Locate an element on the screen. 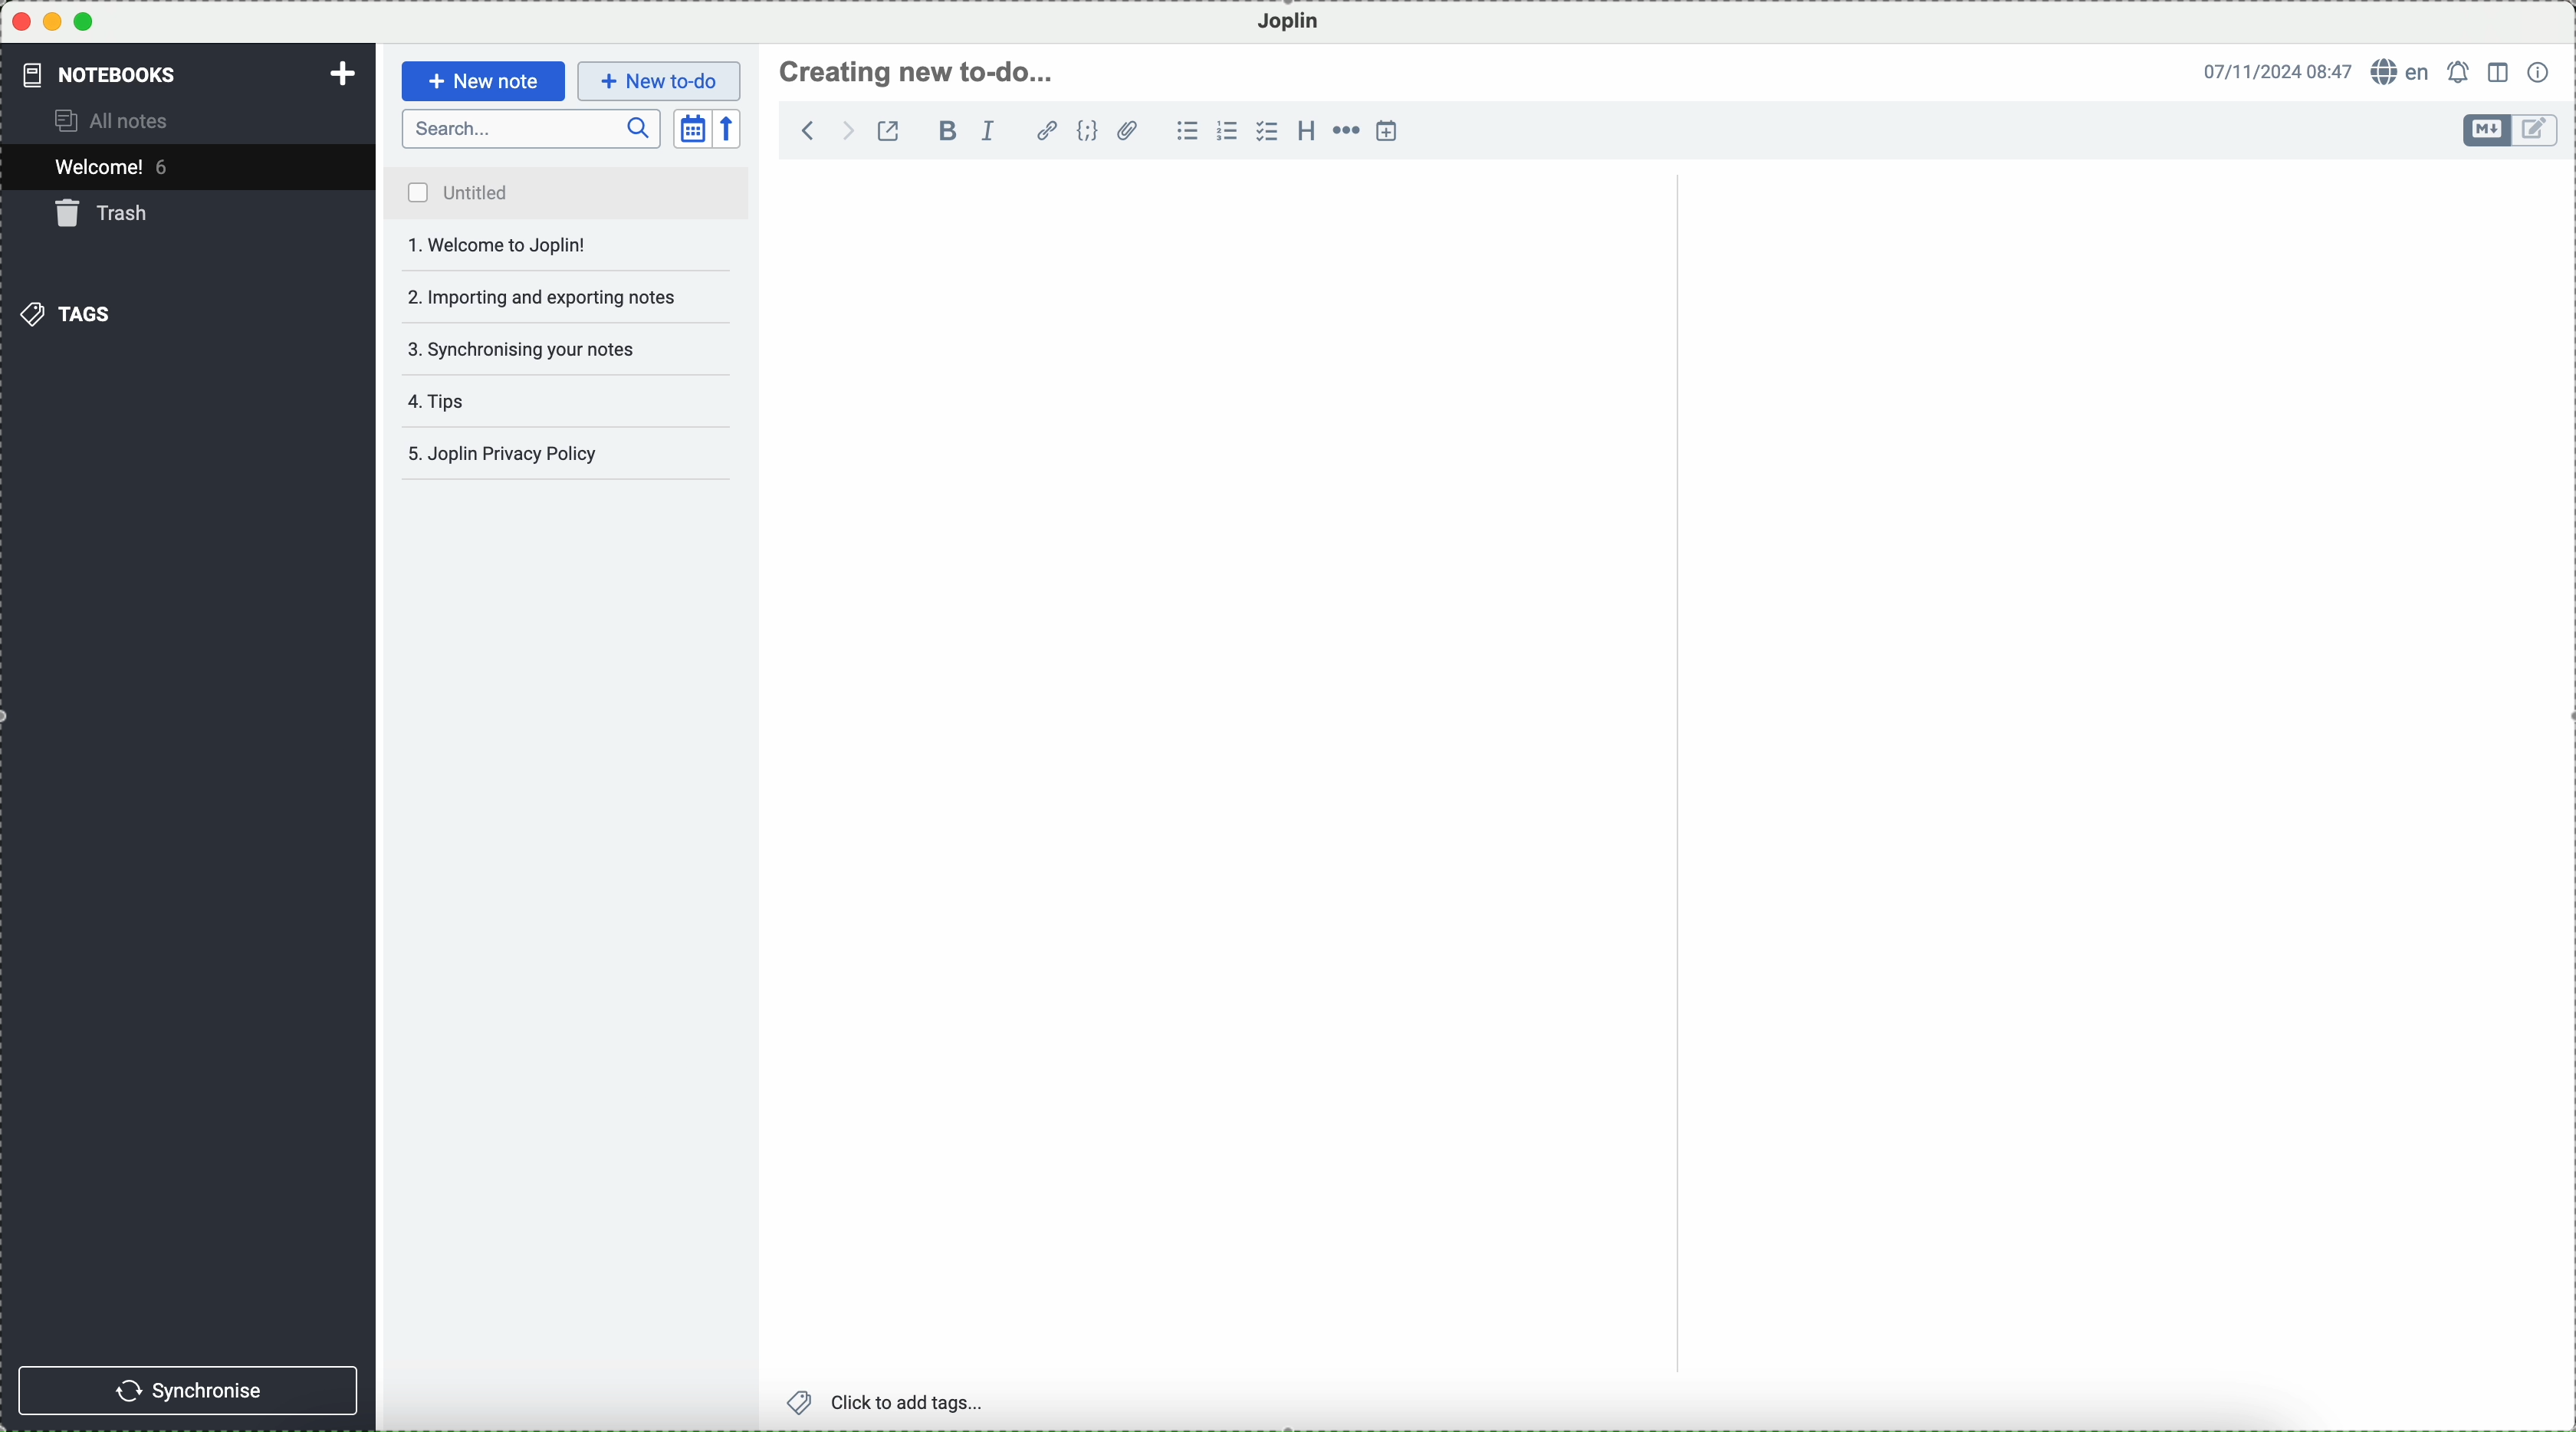  toggle sort order field is located at coordinates (693, 129).